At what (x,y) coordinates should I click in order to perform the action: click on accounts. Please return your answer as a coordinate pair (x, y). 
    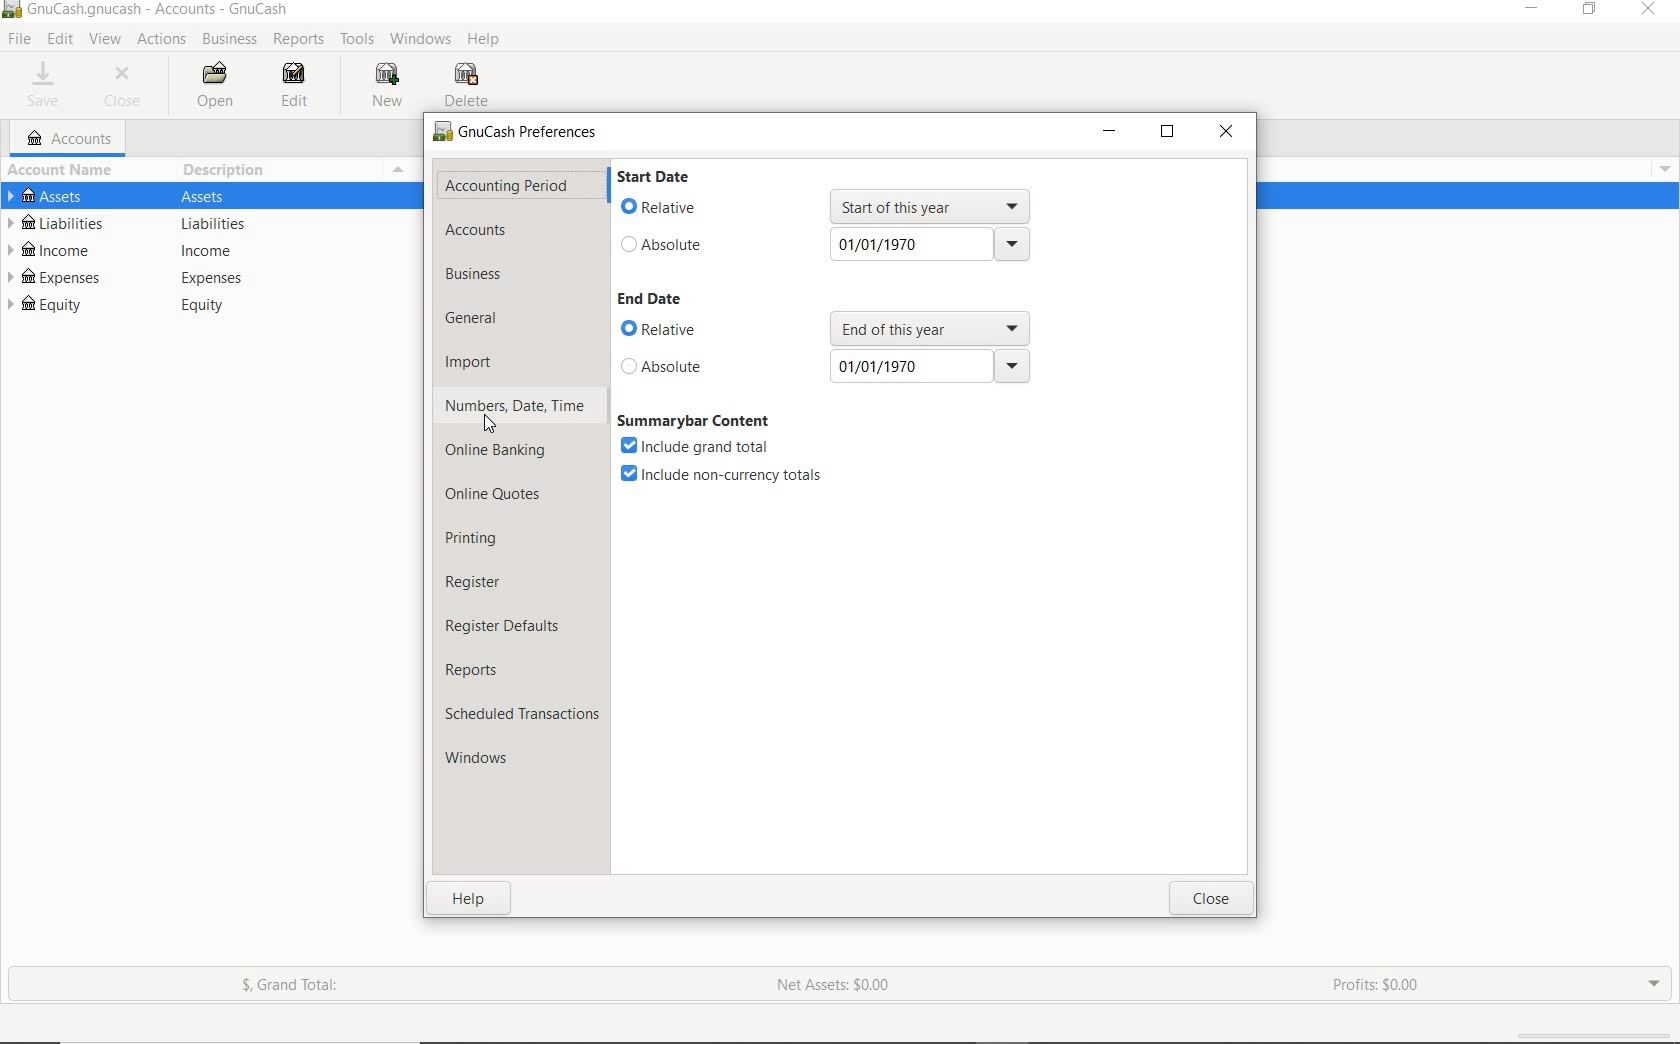
    Looking at the image, I should click on (502, 232).